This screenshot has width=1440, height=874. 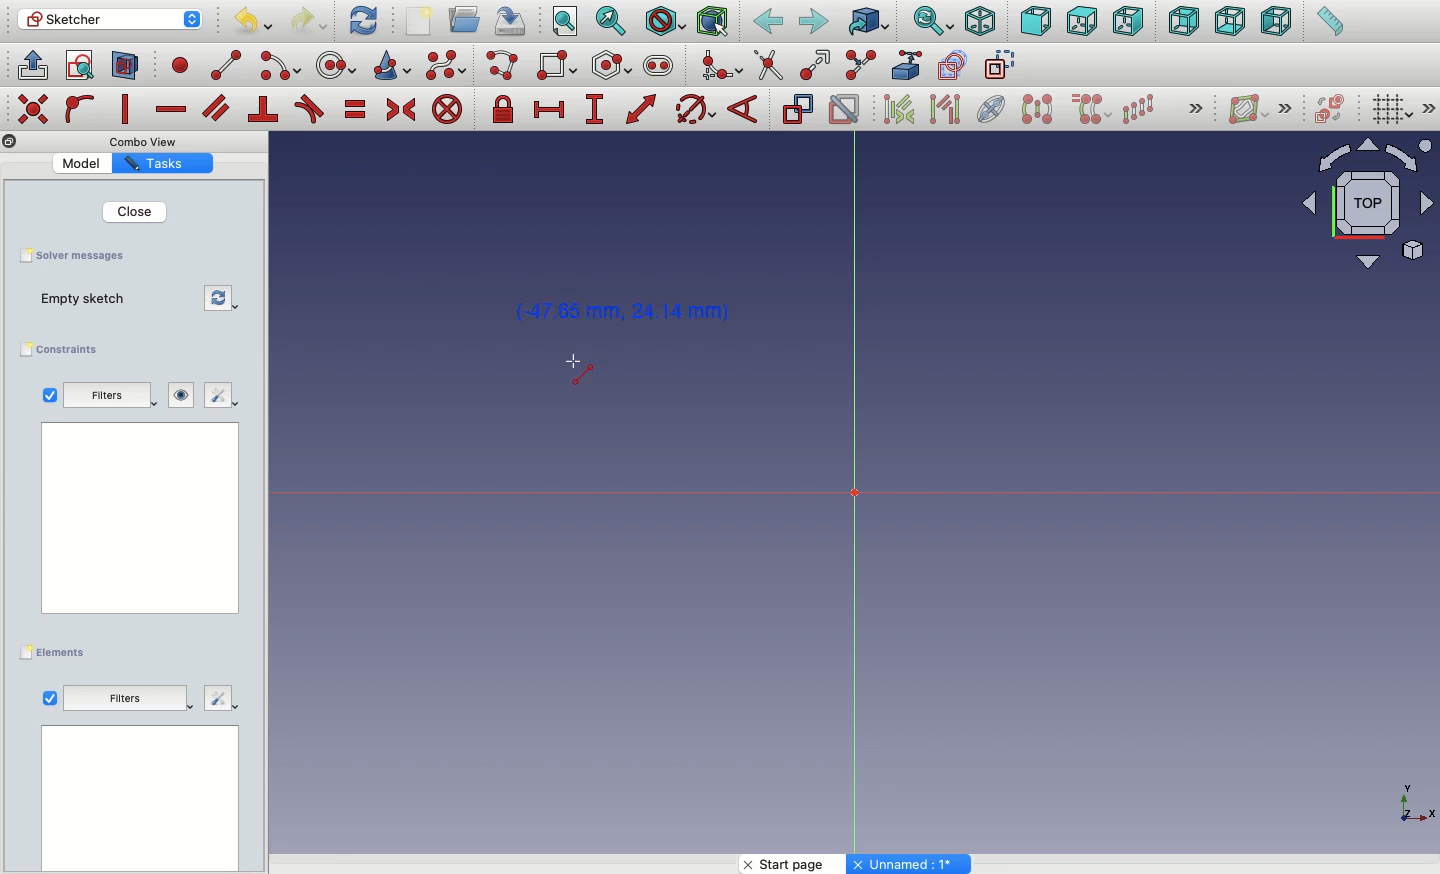 What do you see at coordinates (421, 21) in the screenshot?
I see `New` at bounding box center [421, 21].